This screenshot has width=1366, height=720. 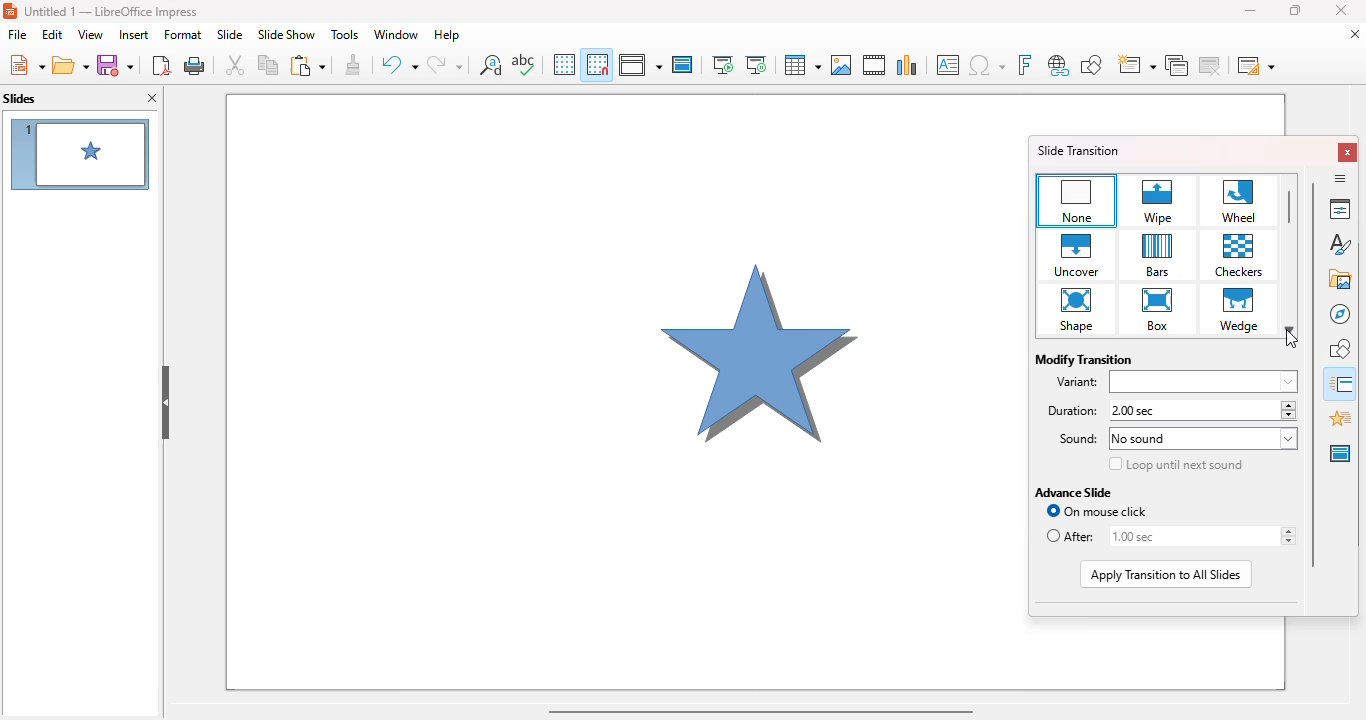 What do you see at coordinates (268, 64) in the screenshot?
I see `copy` at bounding box center [268, 64].